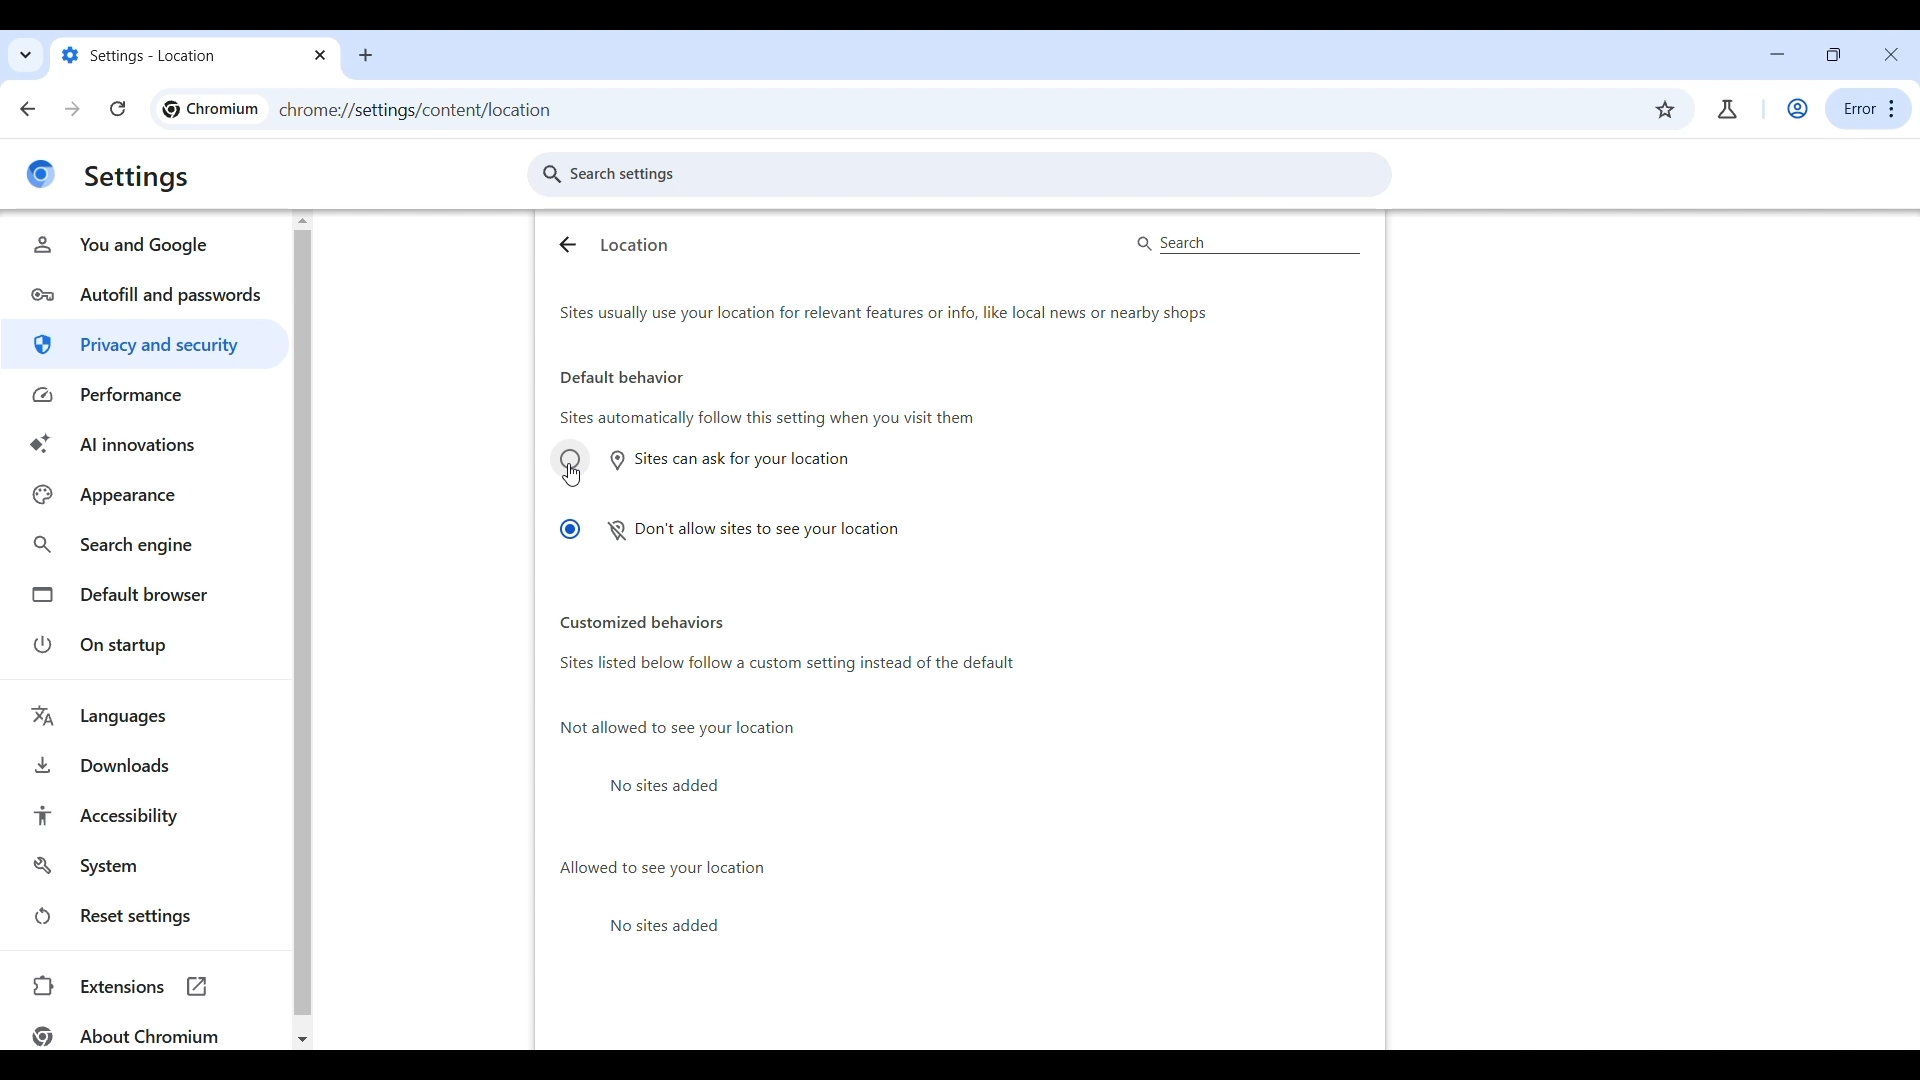  I want to click on sites usually use your location for relevant features or info, like local news or nearby shops, so click(942, 315).